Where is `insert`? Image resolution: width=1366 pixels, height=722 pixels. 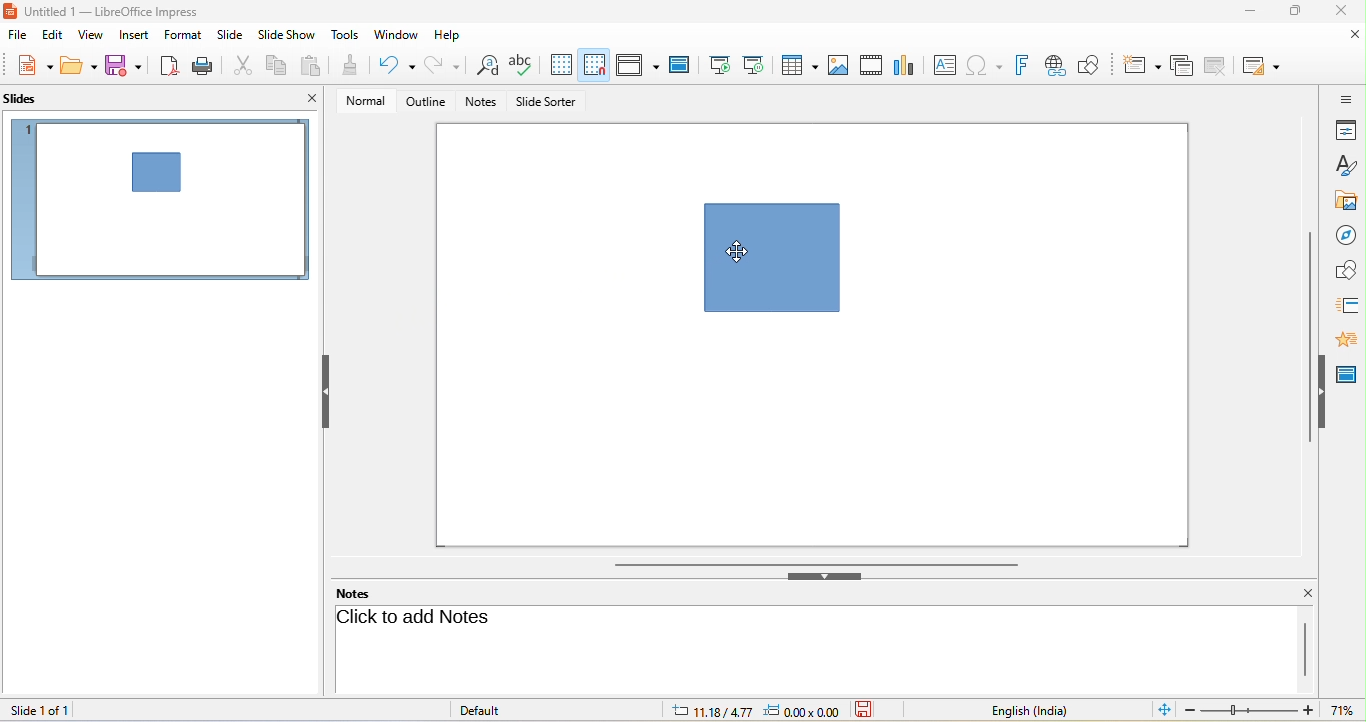 insert is located at coordinates (139, 36).